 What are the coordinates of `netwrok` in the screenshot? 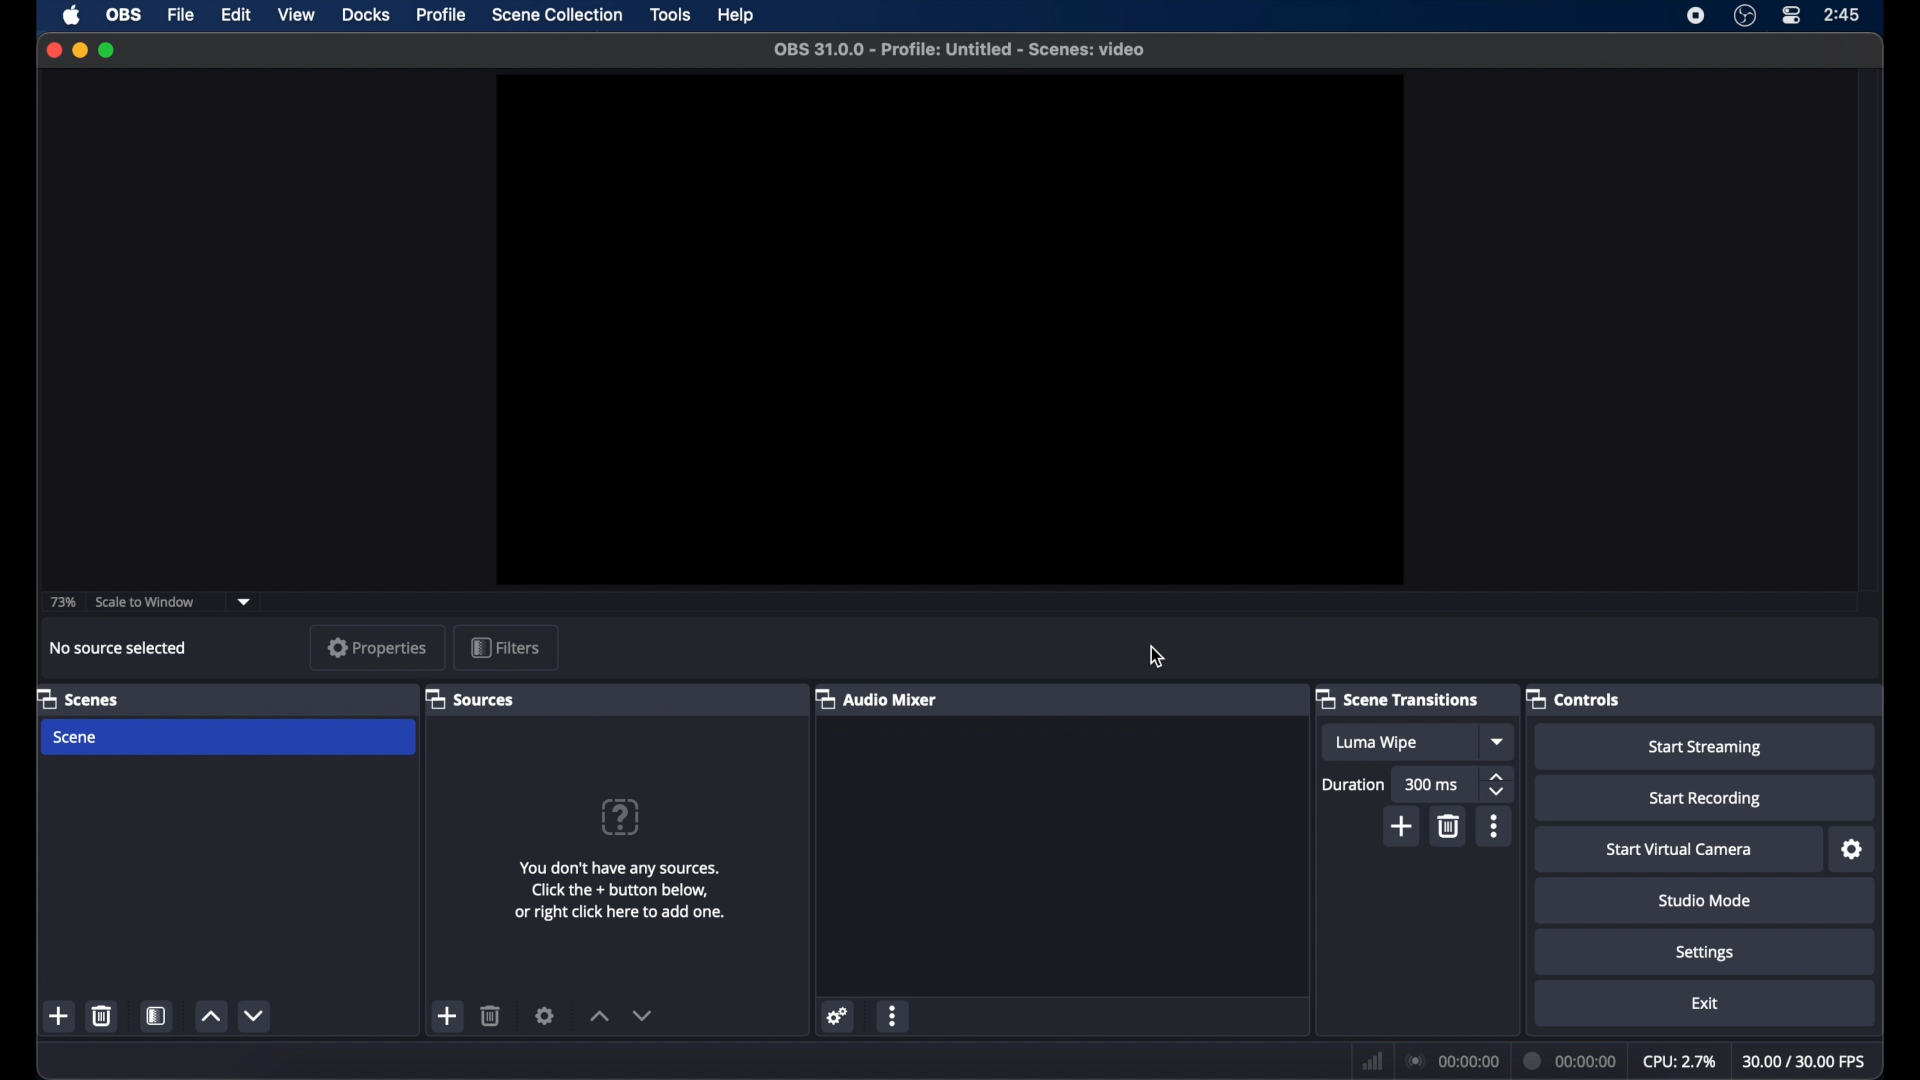 It's located at (1372, 1060).